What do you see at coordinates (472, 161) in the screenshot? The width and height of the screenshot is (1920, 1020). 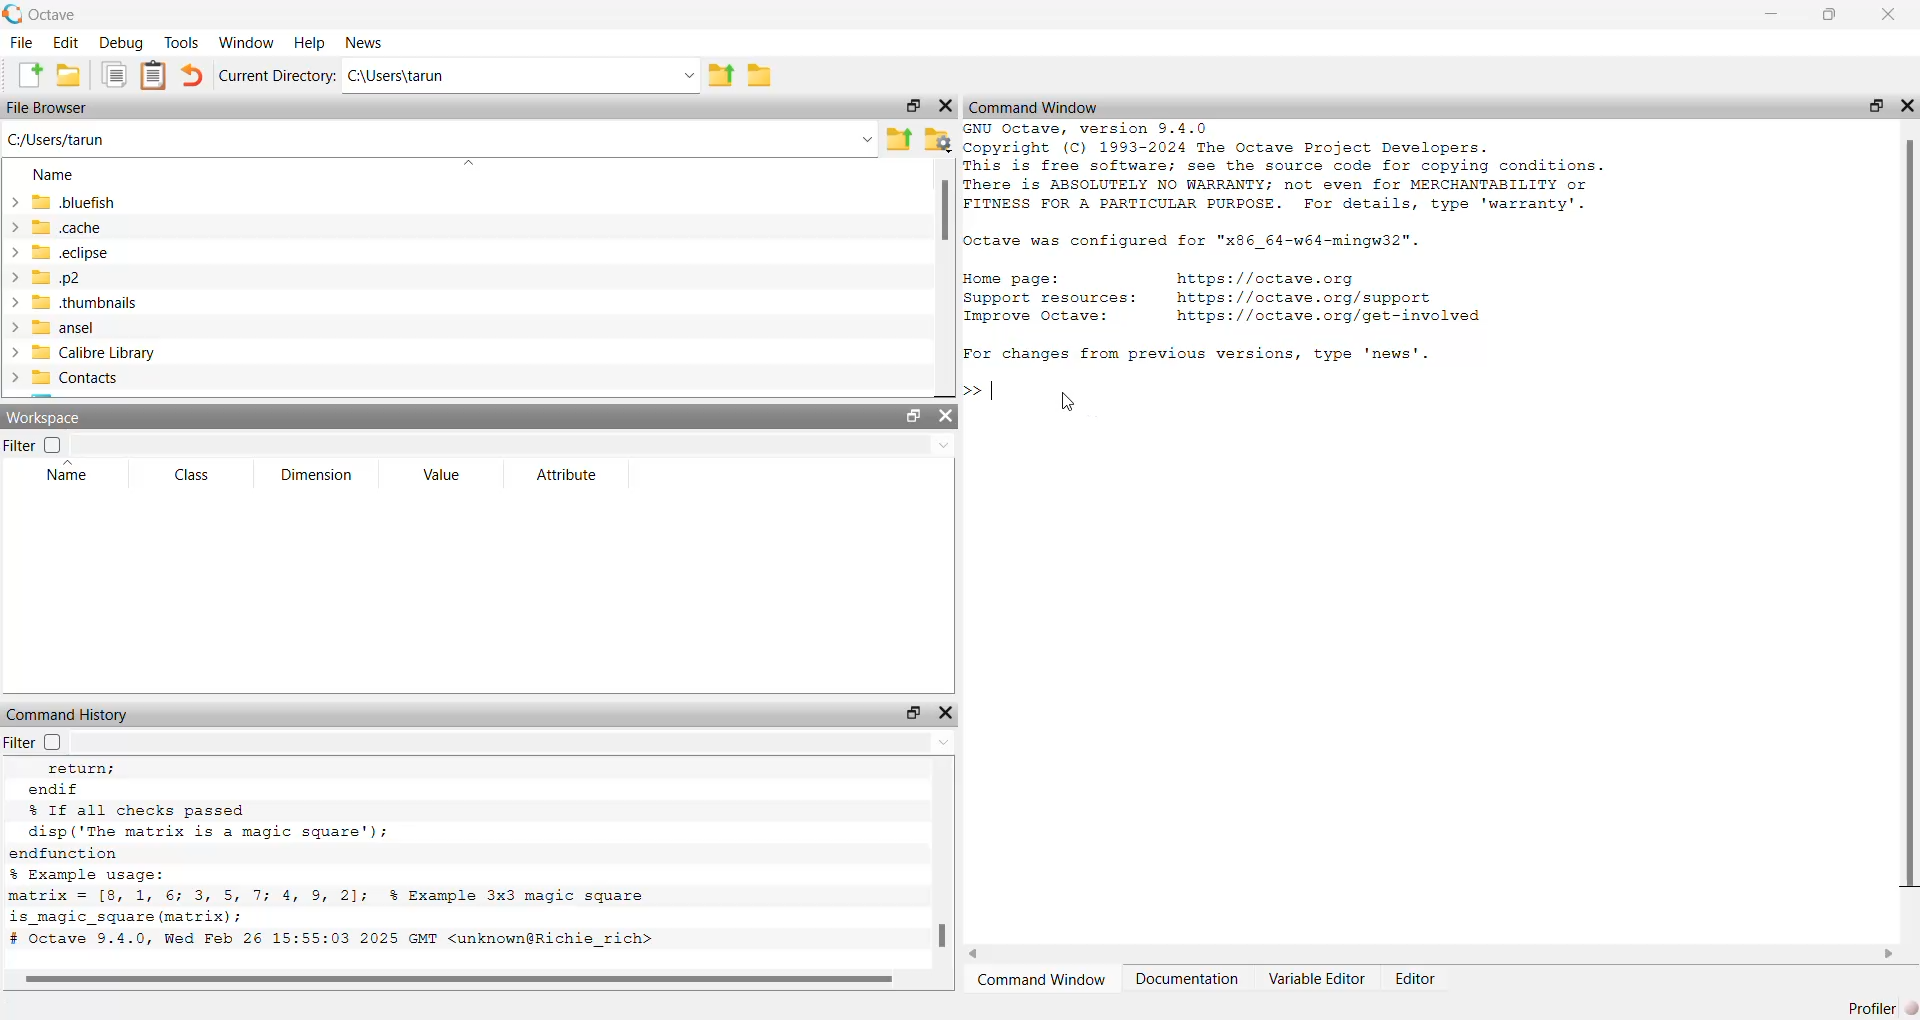 I see `dropdown` at bounding box center [472, 161].